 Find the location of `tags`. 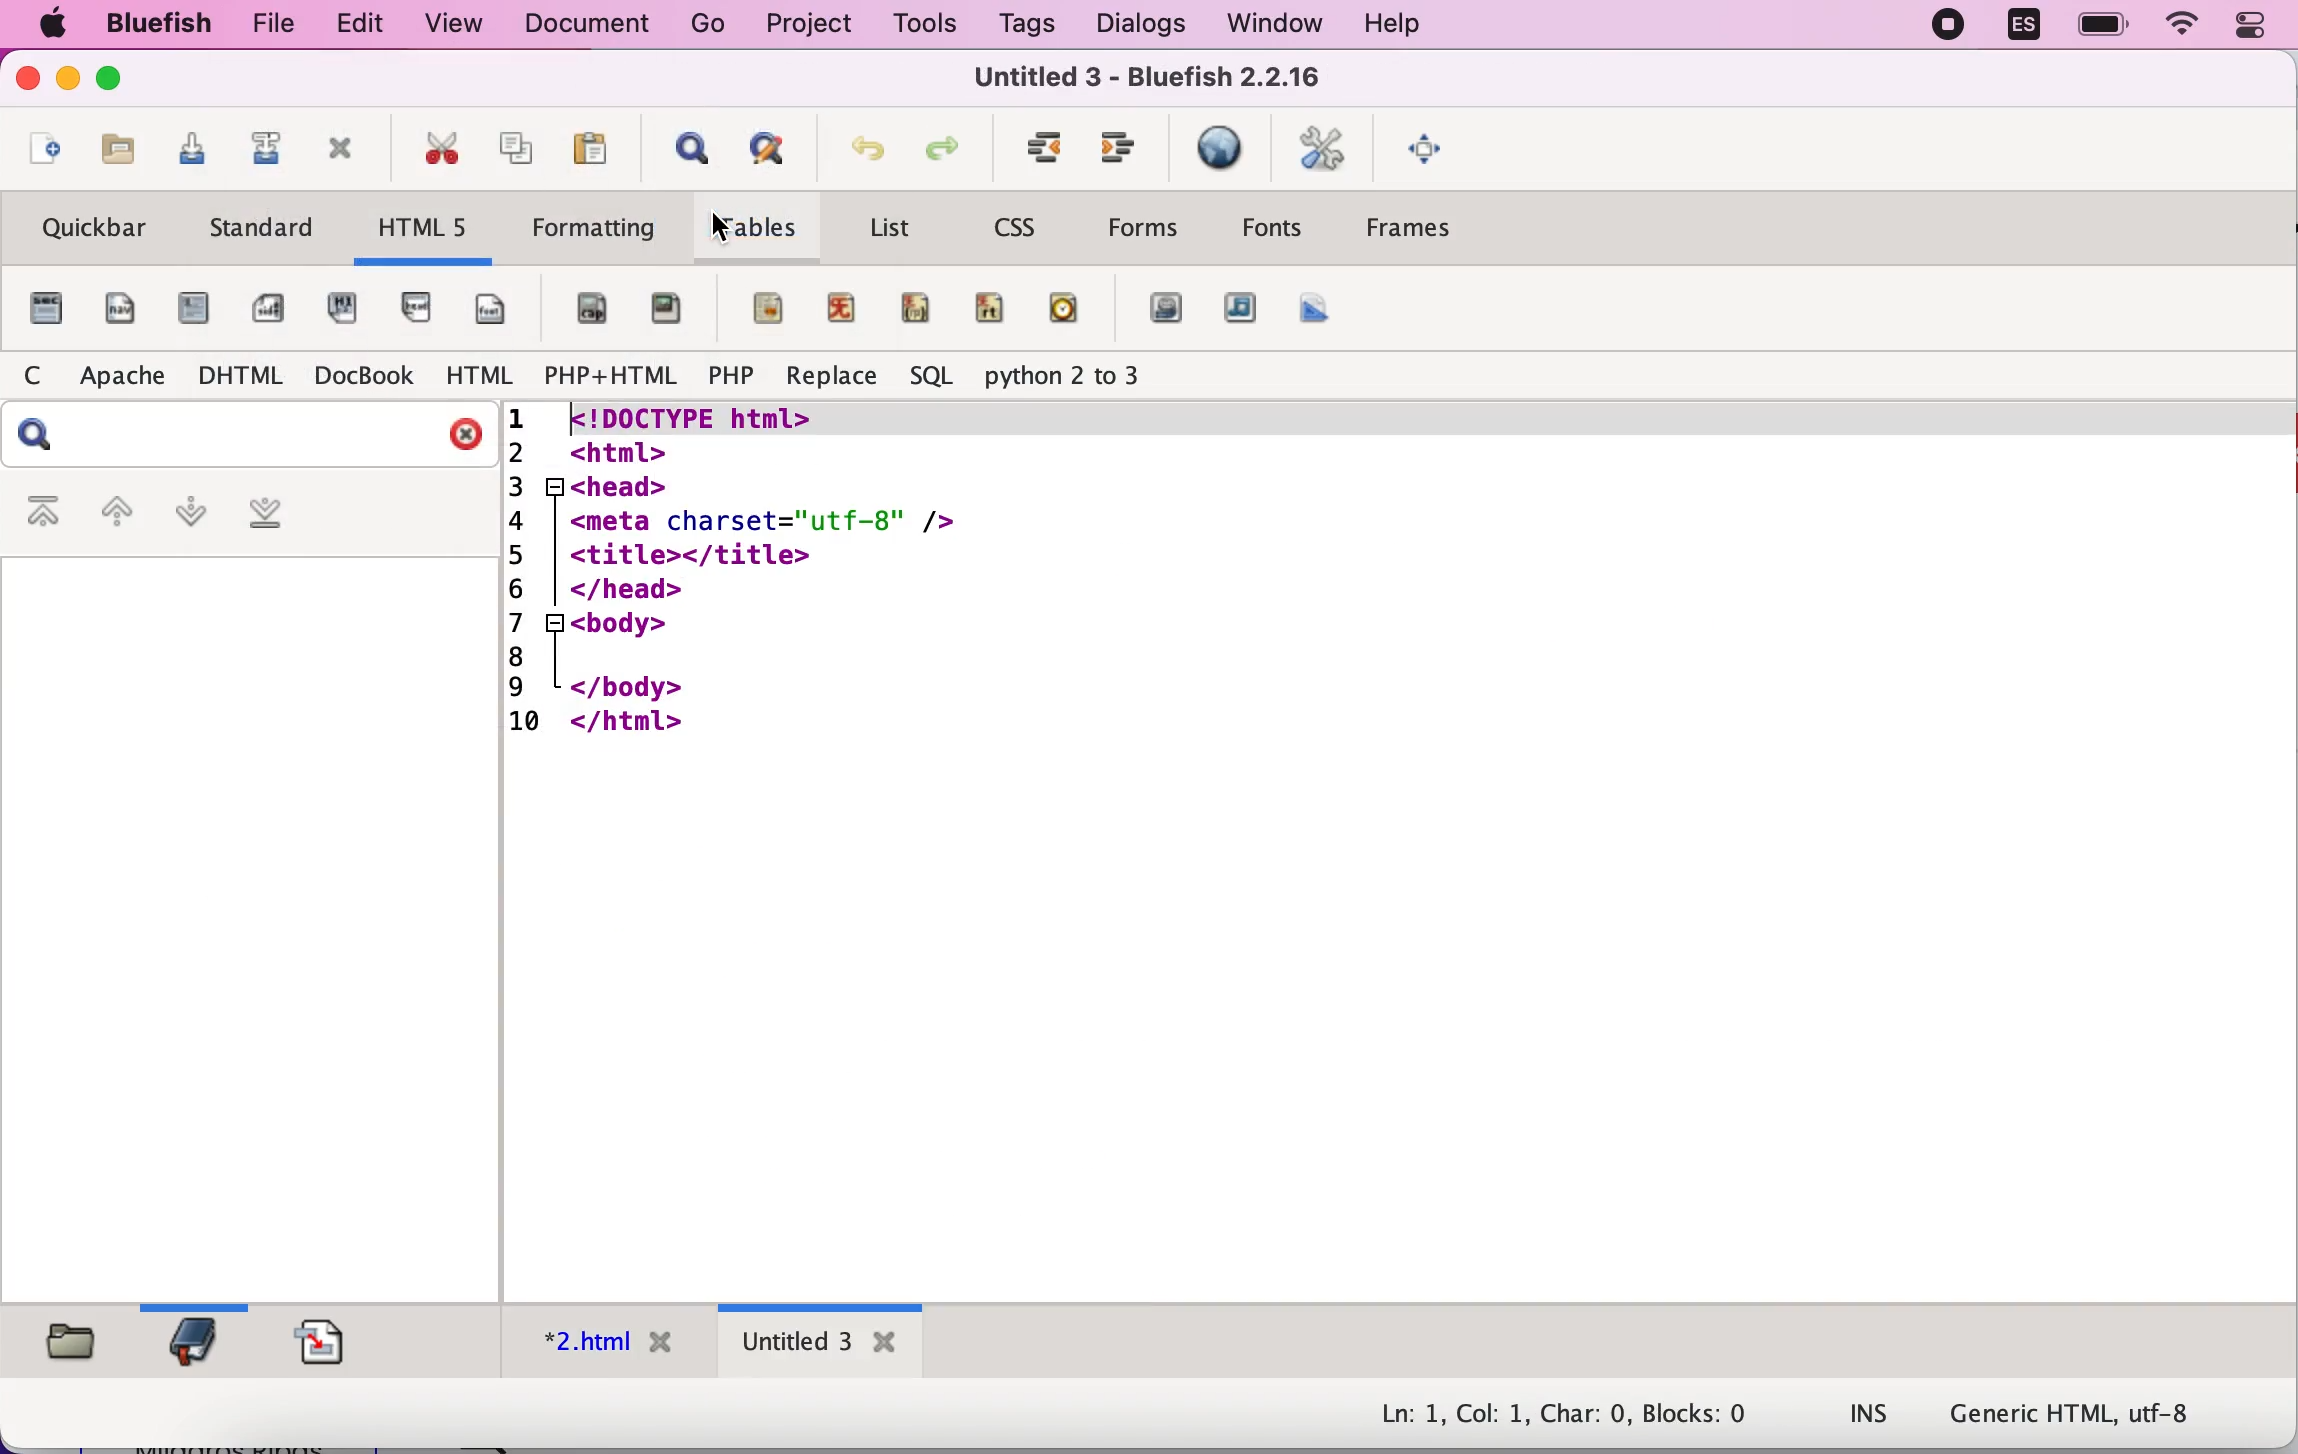

tags is located at coordinates (1025, 24).